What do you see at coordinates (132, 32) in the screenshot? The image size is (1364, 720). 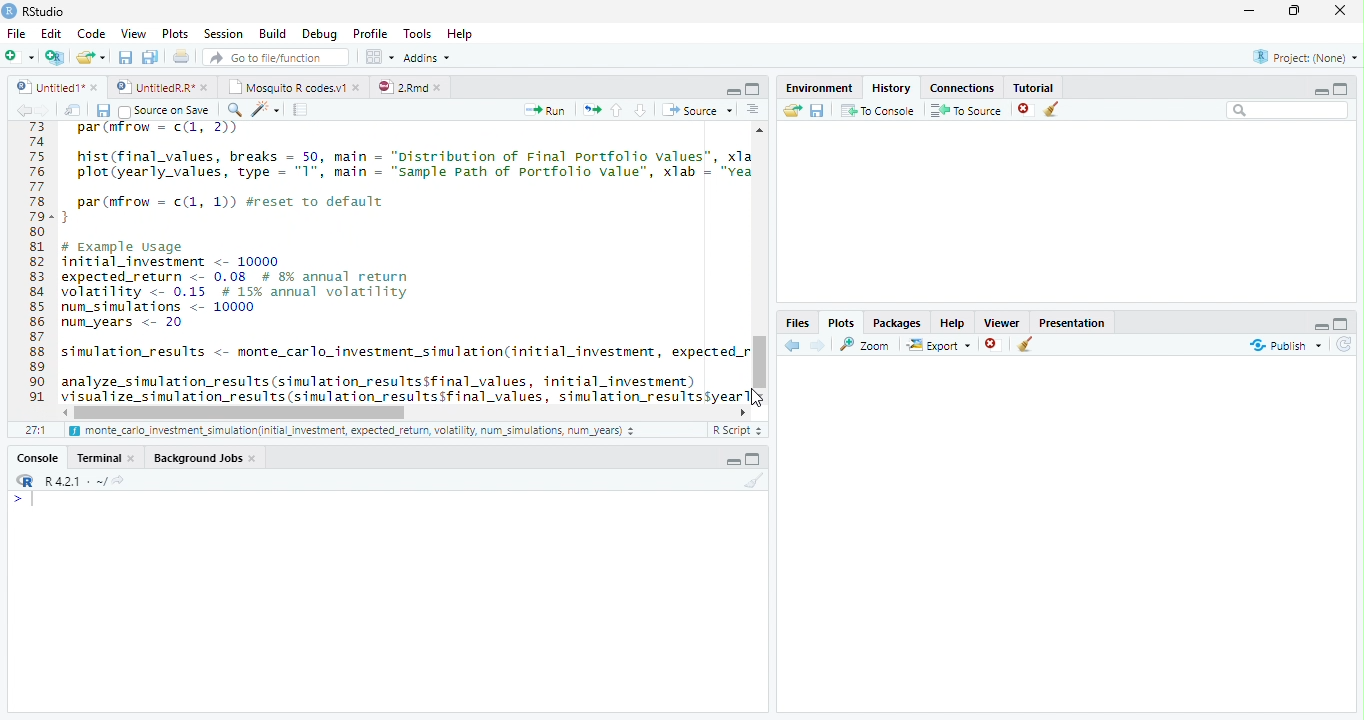 I see `View` at bounding box center [132, 32].